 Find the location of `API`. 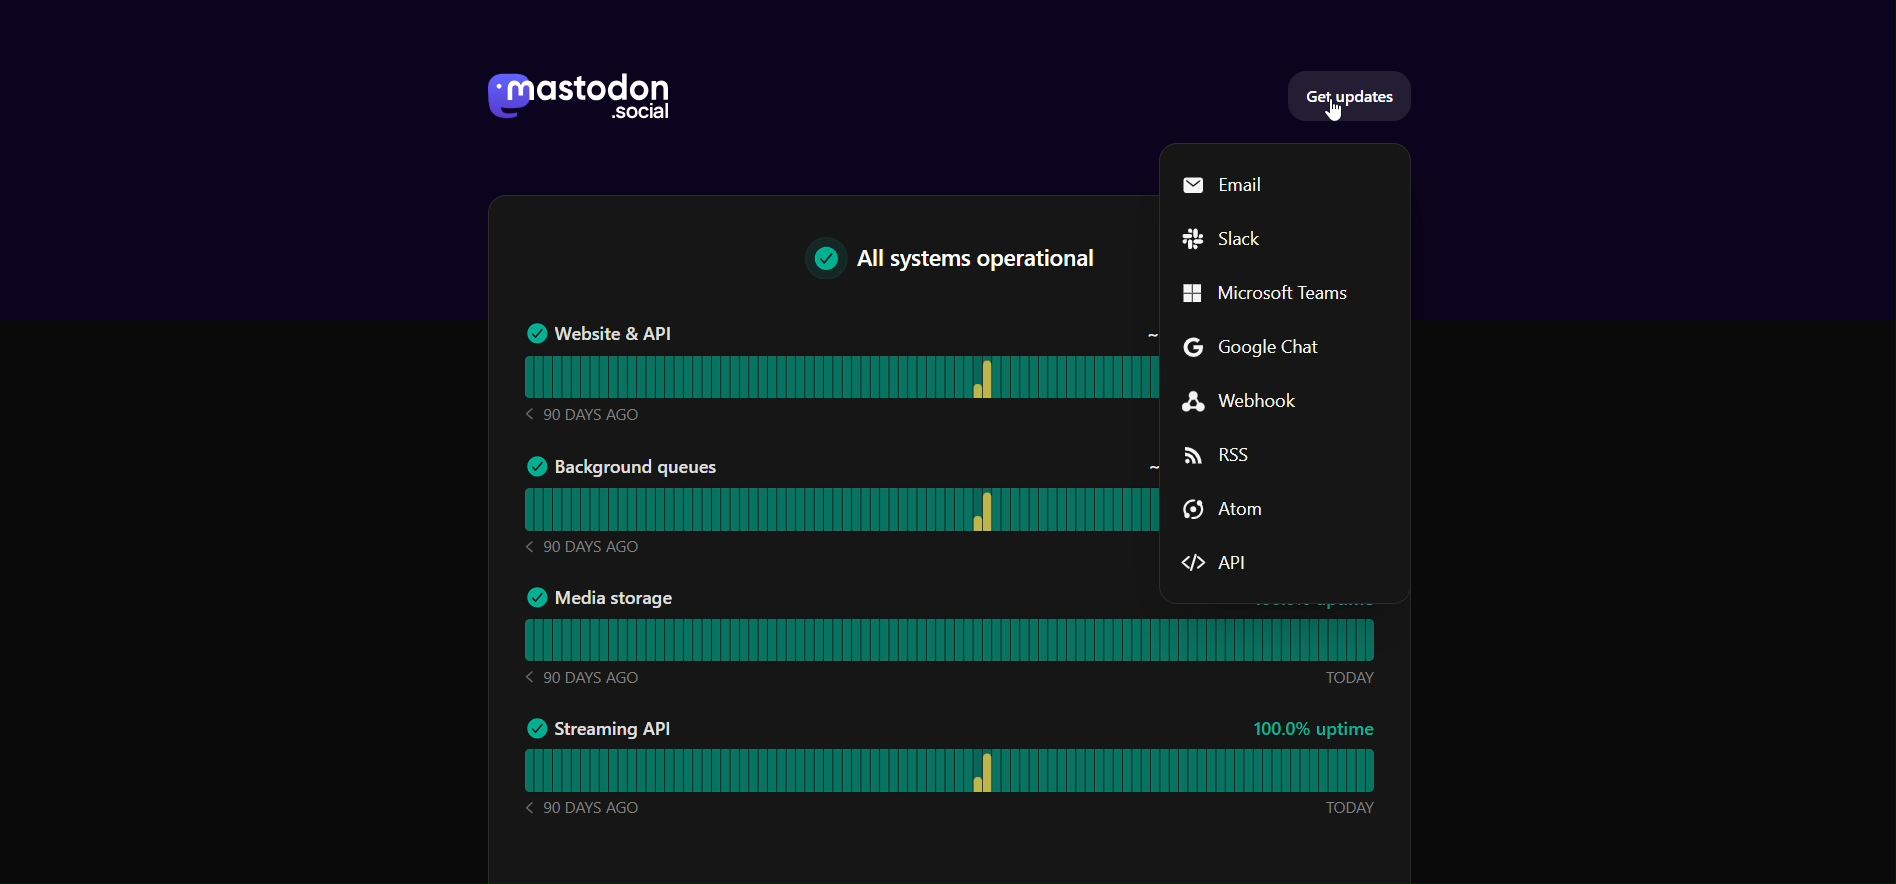

API is located at coordinates (1234, 562).